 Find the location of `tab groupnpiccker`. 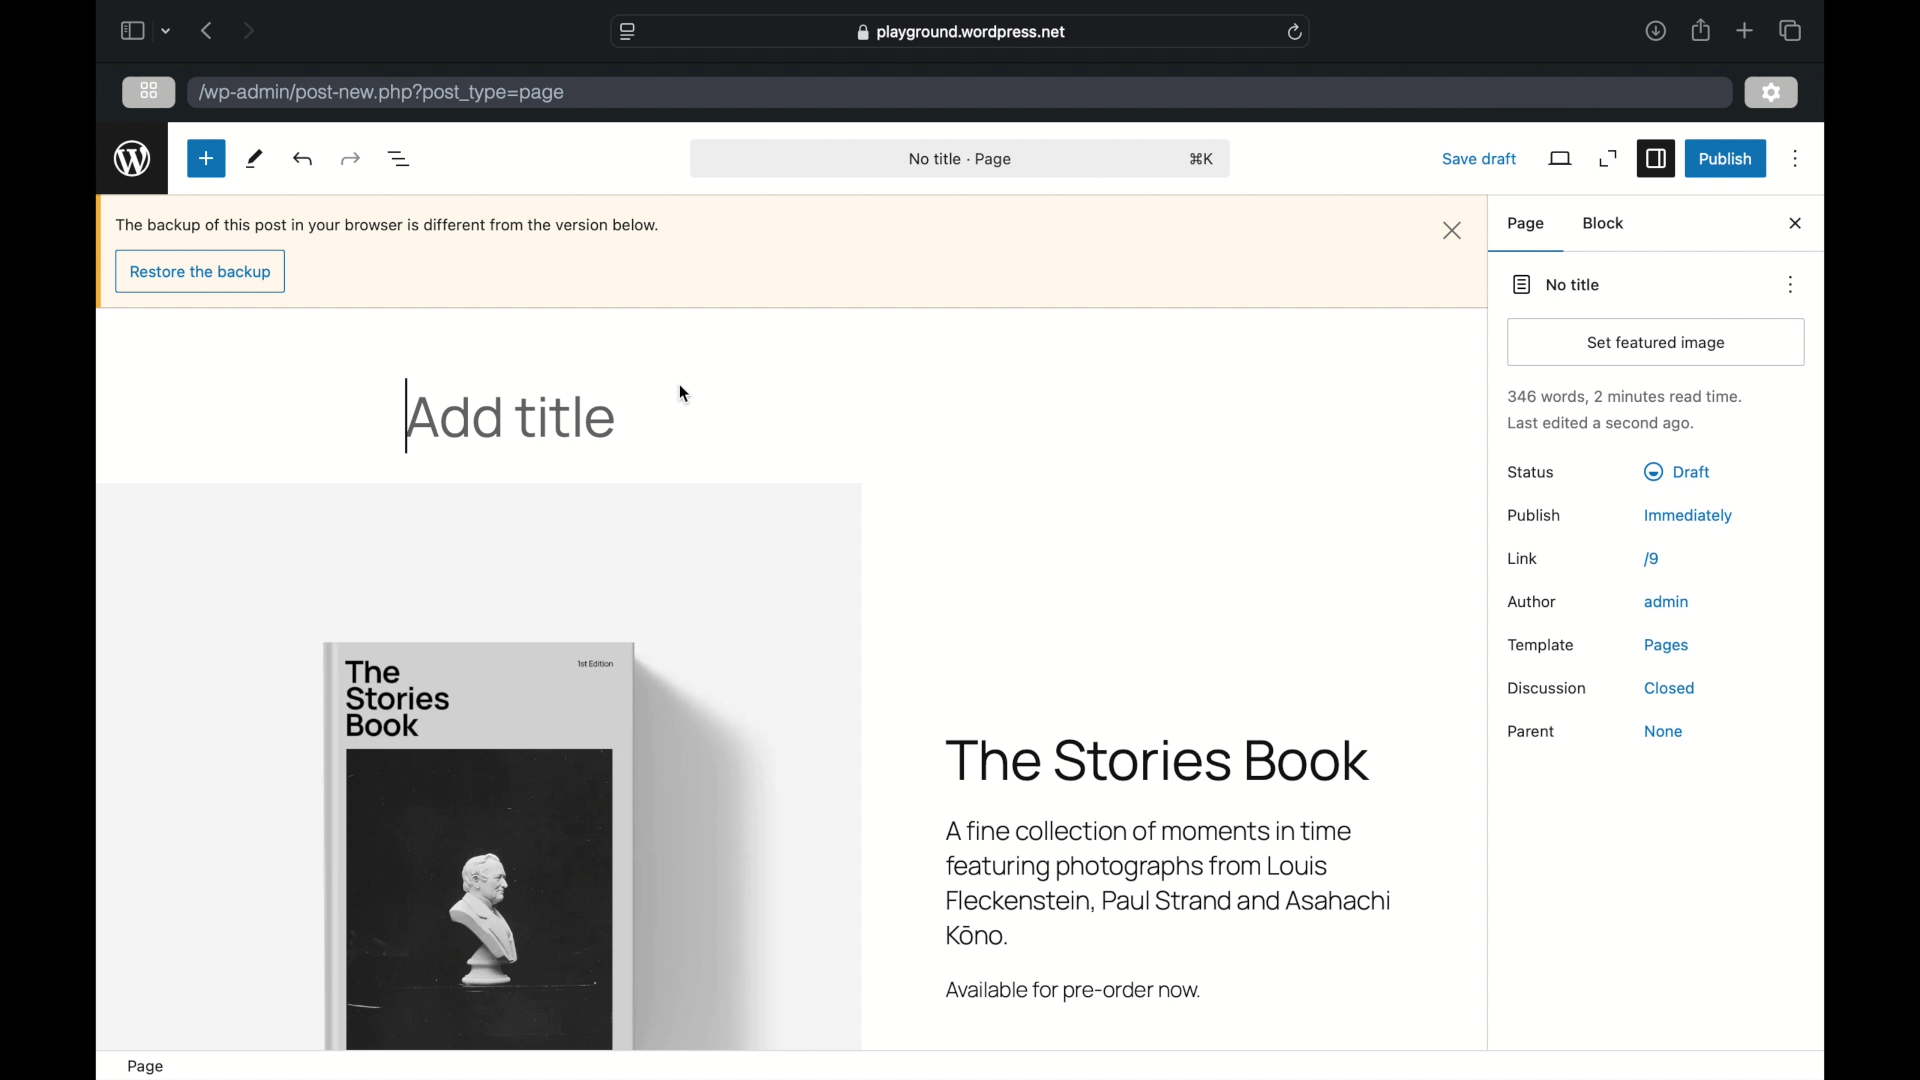

tab groupnpiccker is located at coordinates (166, 31).